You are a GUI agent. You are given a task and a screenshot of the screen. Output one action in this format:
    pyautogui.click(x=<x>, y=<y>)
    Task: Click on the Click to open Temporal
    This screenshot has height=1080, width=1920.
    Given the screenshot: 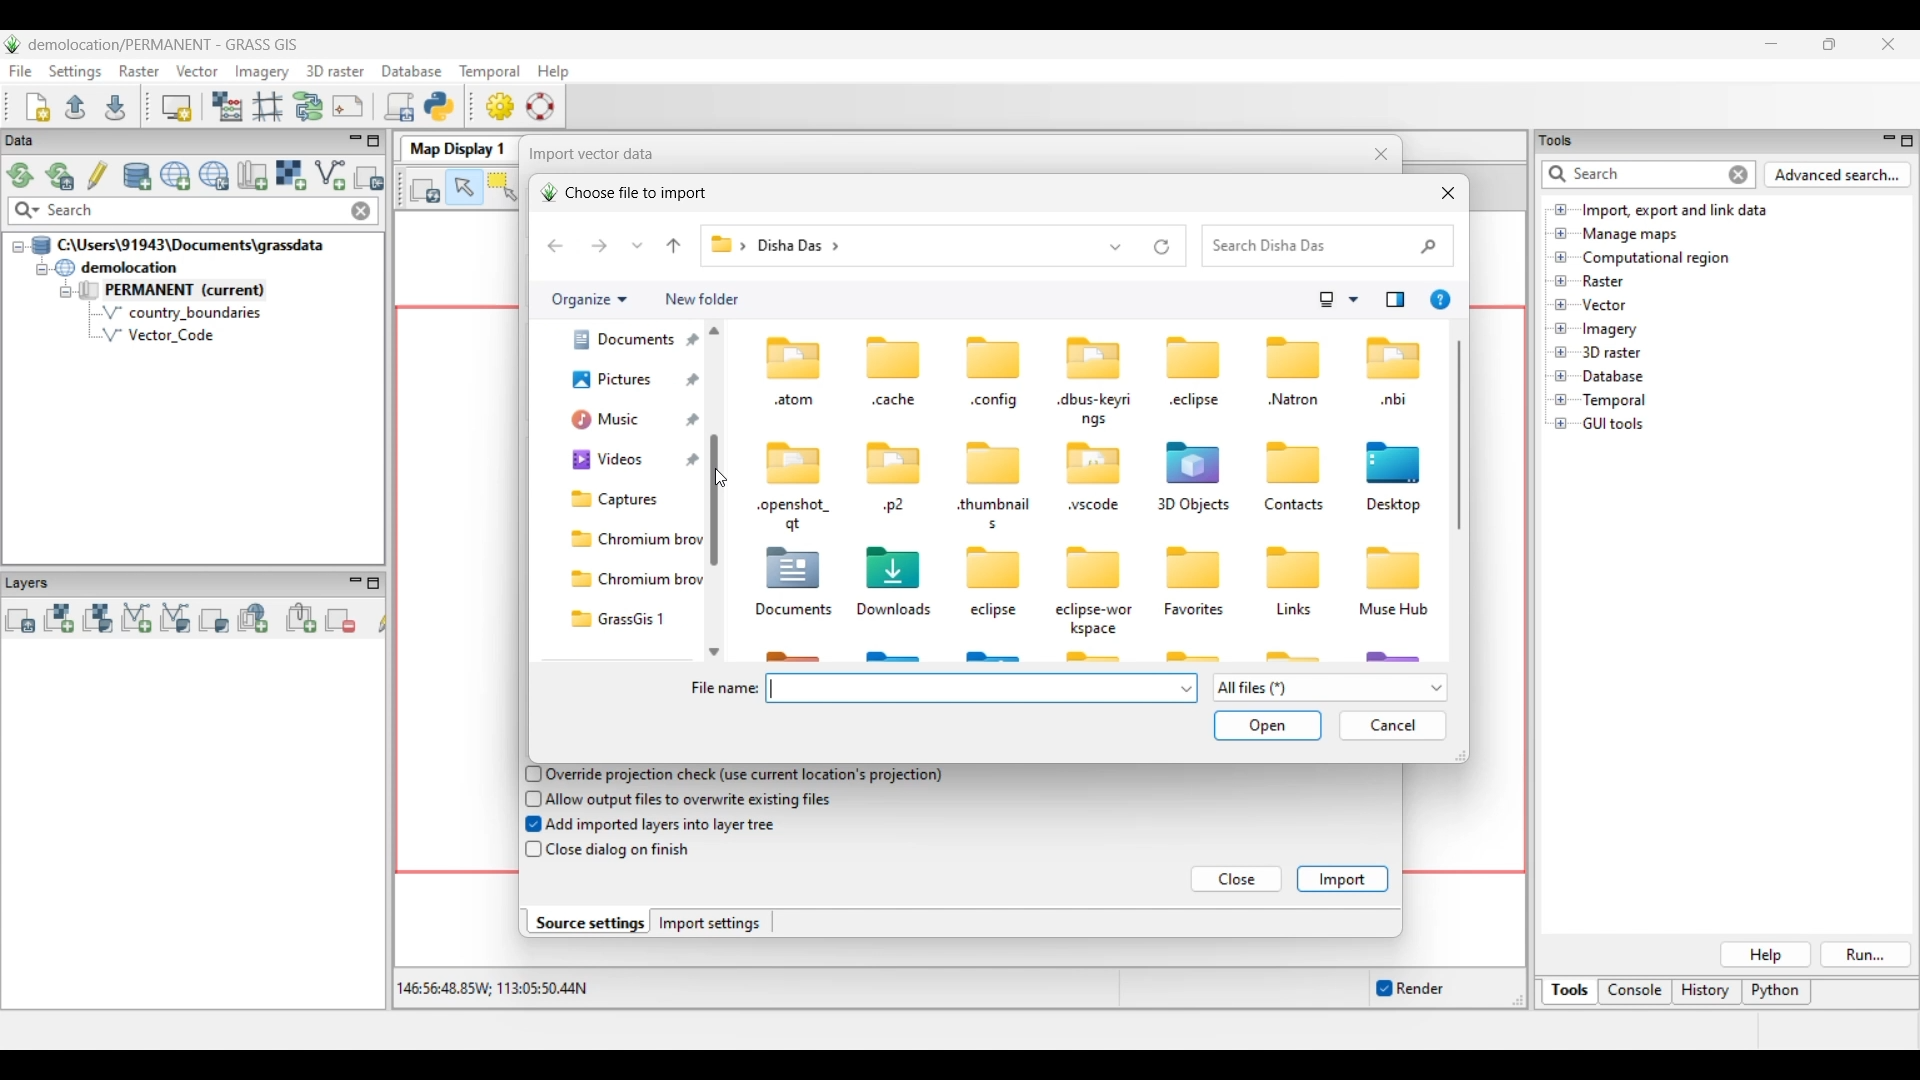 What is the action you would take?
    pyautogui.click(x=1561, y=400)
    